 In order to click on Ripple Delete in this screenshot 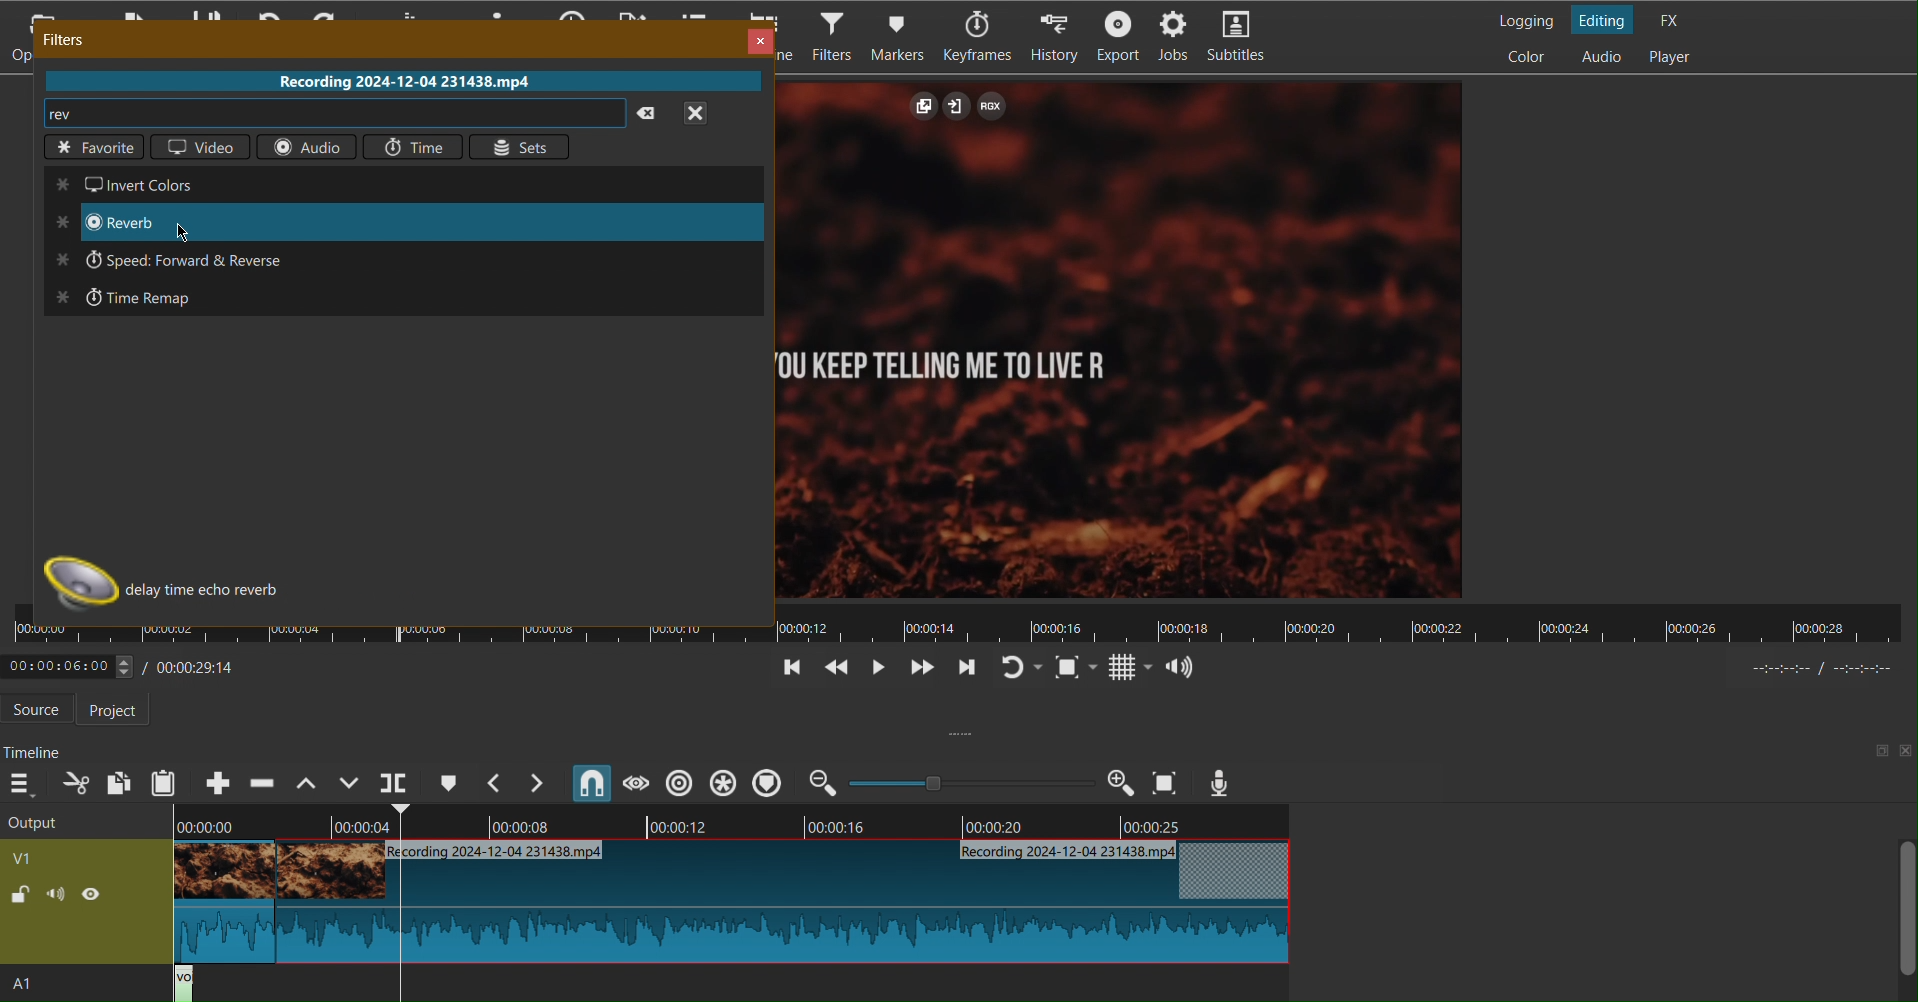, I will do `click(261, 783)`.